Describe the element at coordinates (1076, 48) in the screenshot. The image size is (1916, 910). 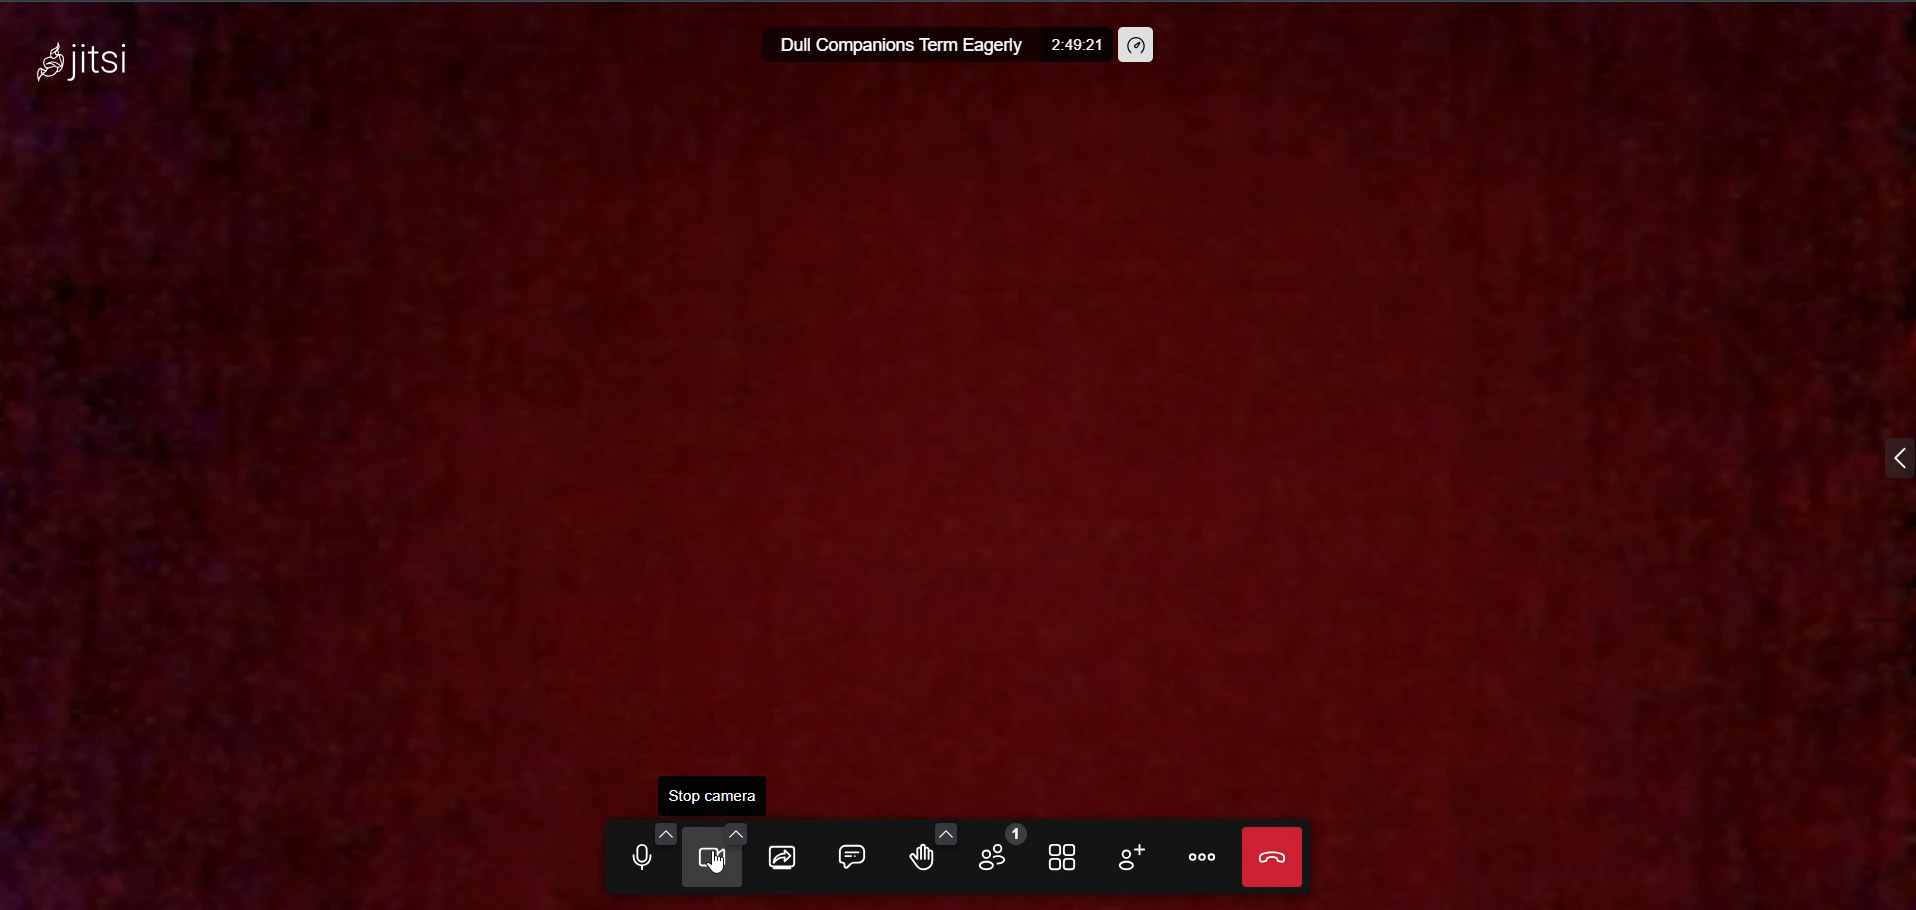
I see `time` at that location.